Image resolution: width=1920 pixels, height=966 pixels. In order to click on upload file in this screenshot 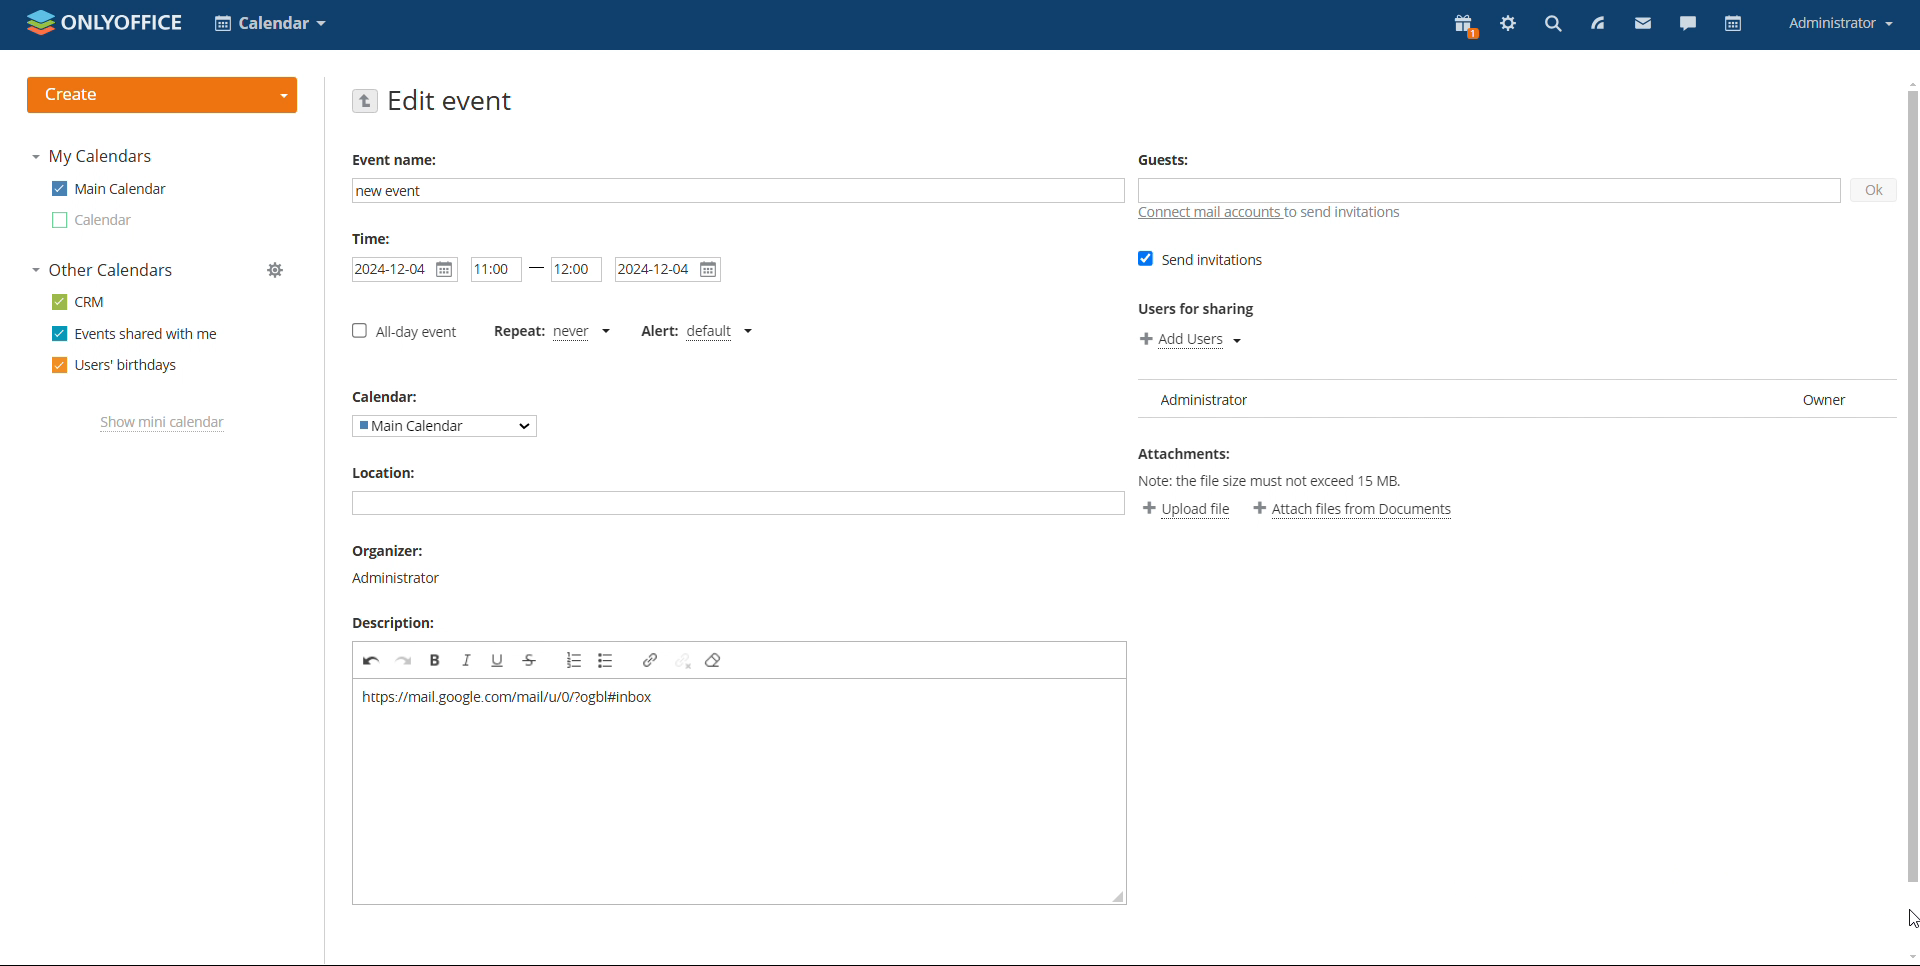, I will do `click(1186, 510)`.